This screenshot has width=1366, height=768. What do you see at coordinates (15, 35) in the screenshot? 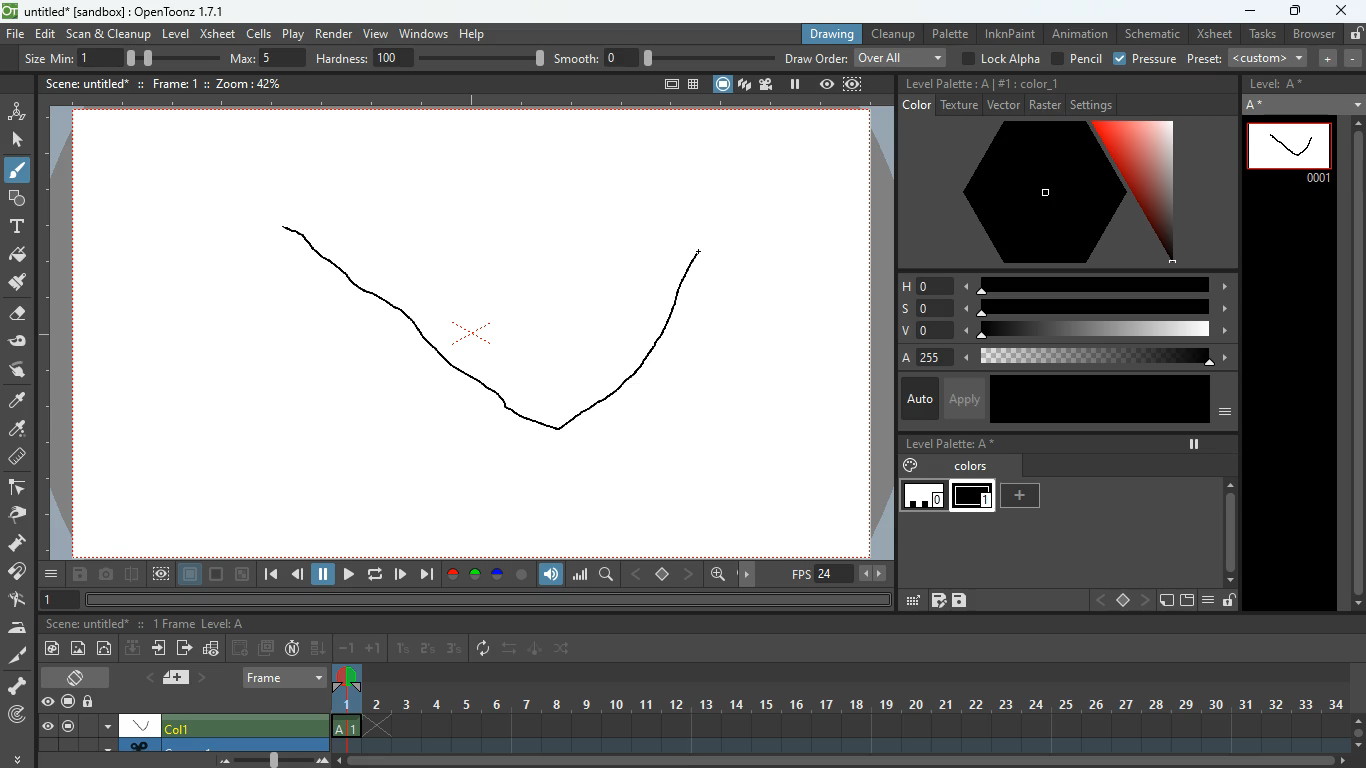
I see `file` at bounding box center [15, 35].